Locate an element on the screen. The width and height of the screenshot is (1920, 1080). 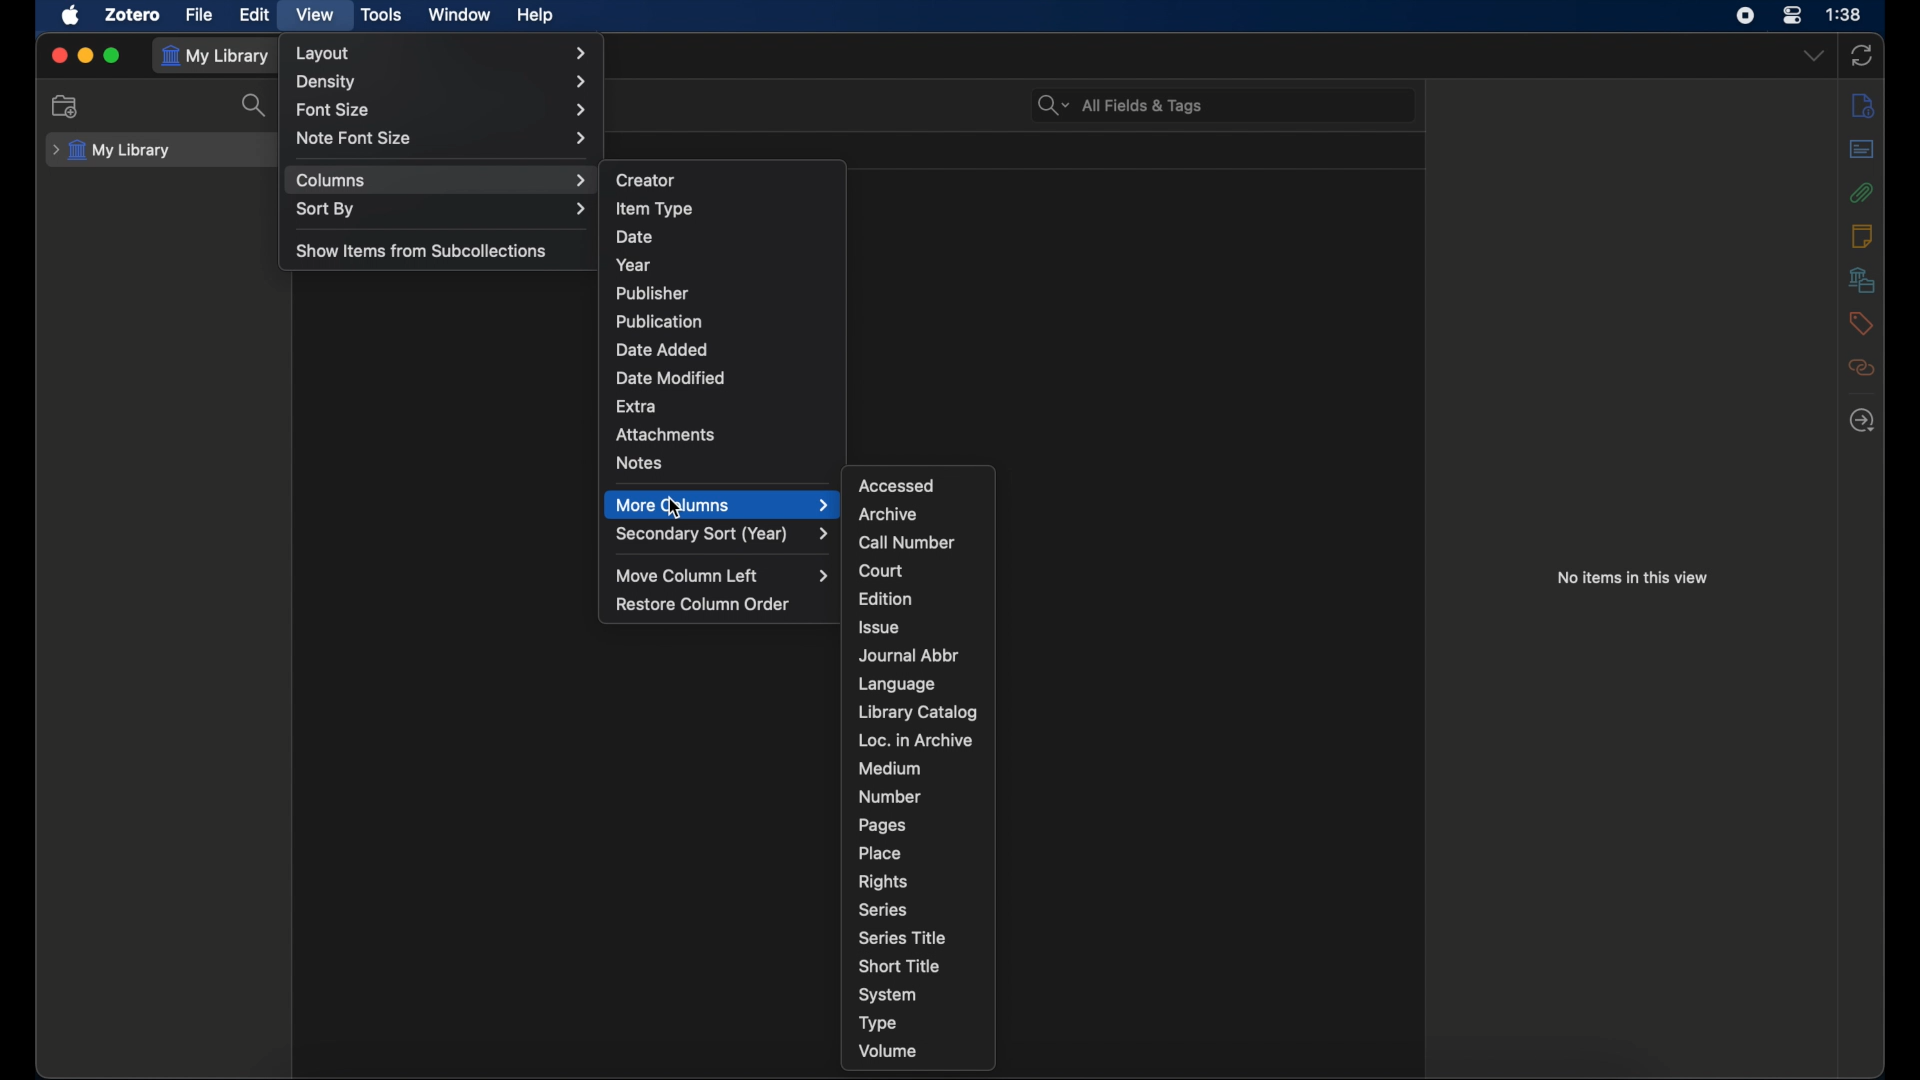
journal abbr is located at coordinates (911, 656).